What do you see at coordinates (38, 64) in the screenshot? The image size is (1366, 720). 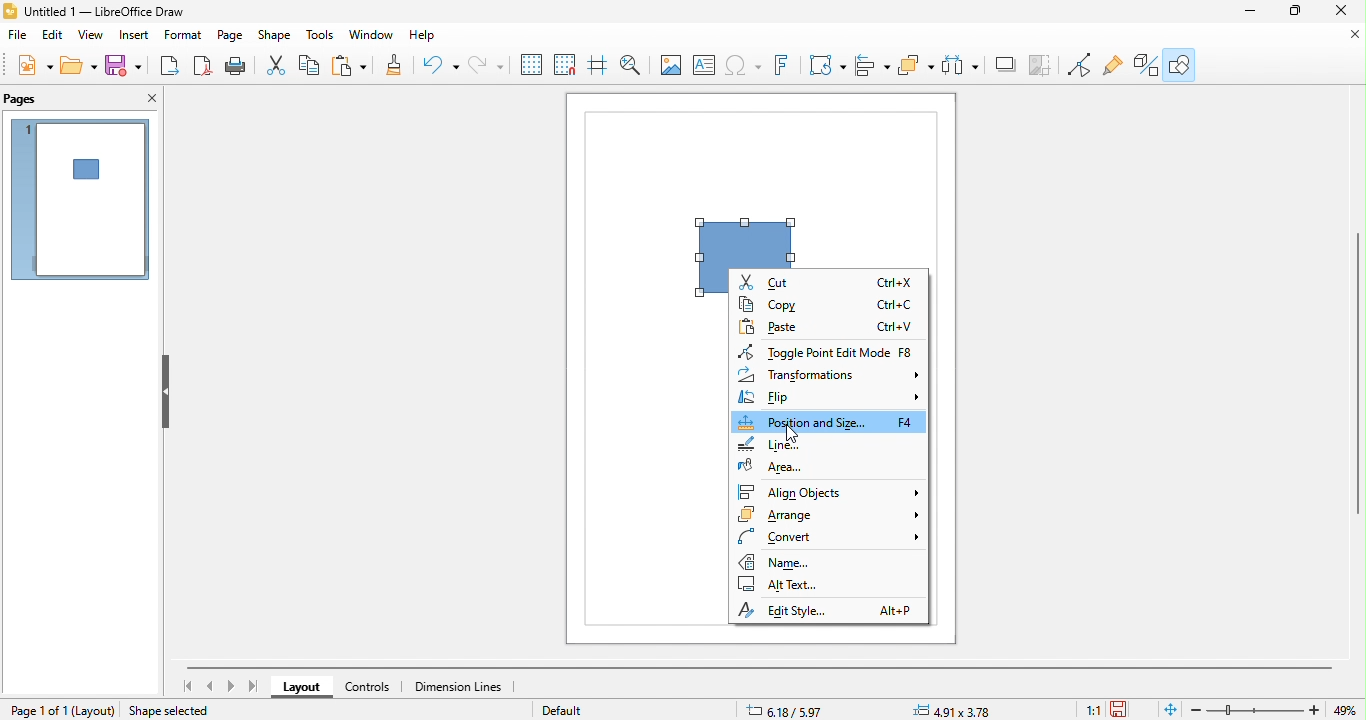 I see `new` at bounding box center [38, 64].